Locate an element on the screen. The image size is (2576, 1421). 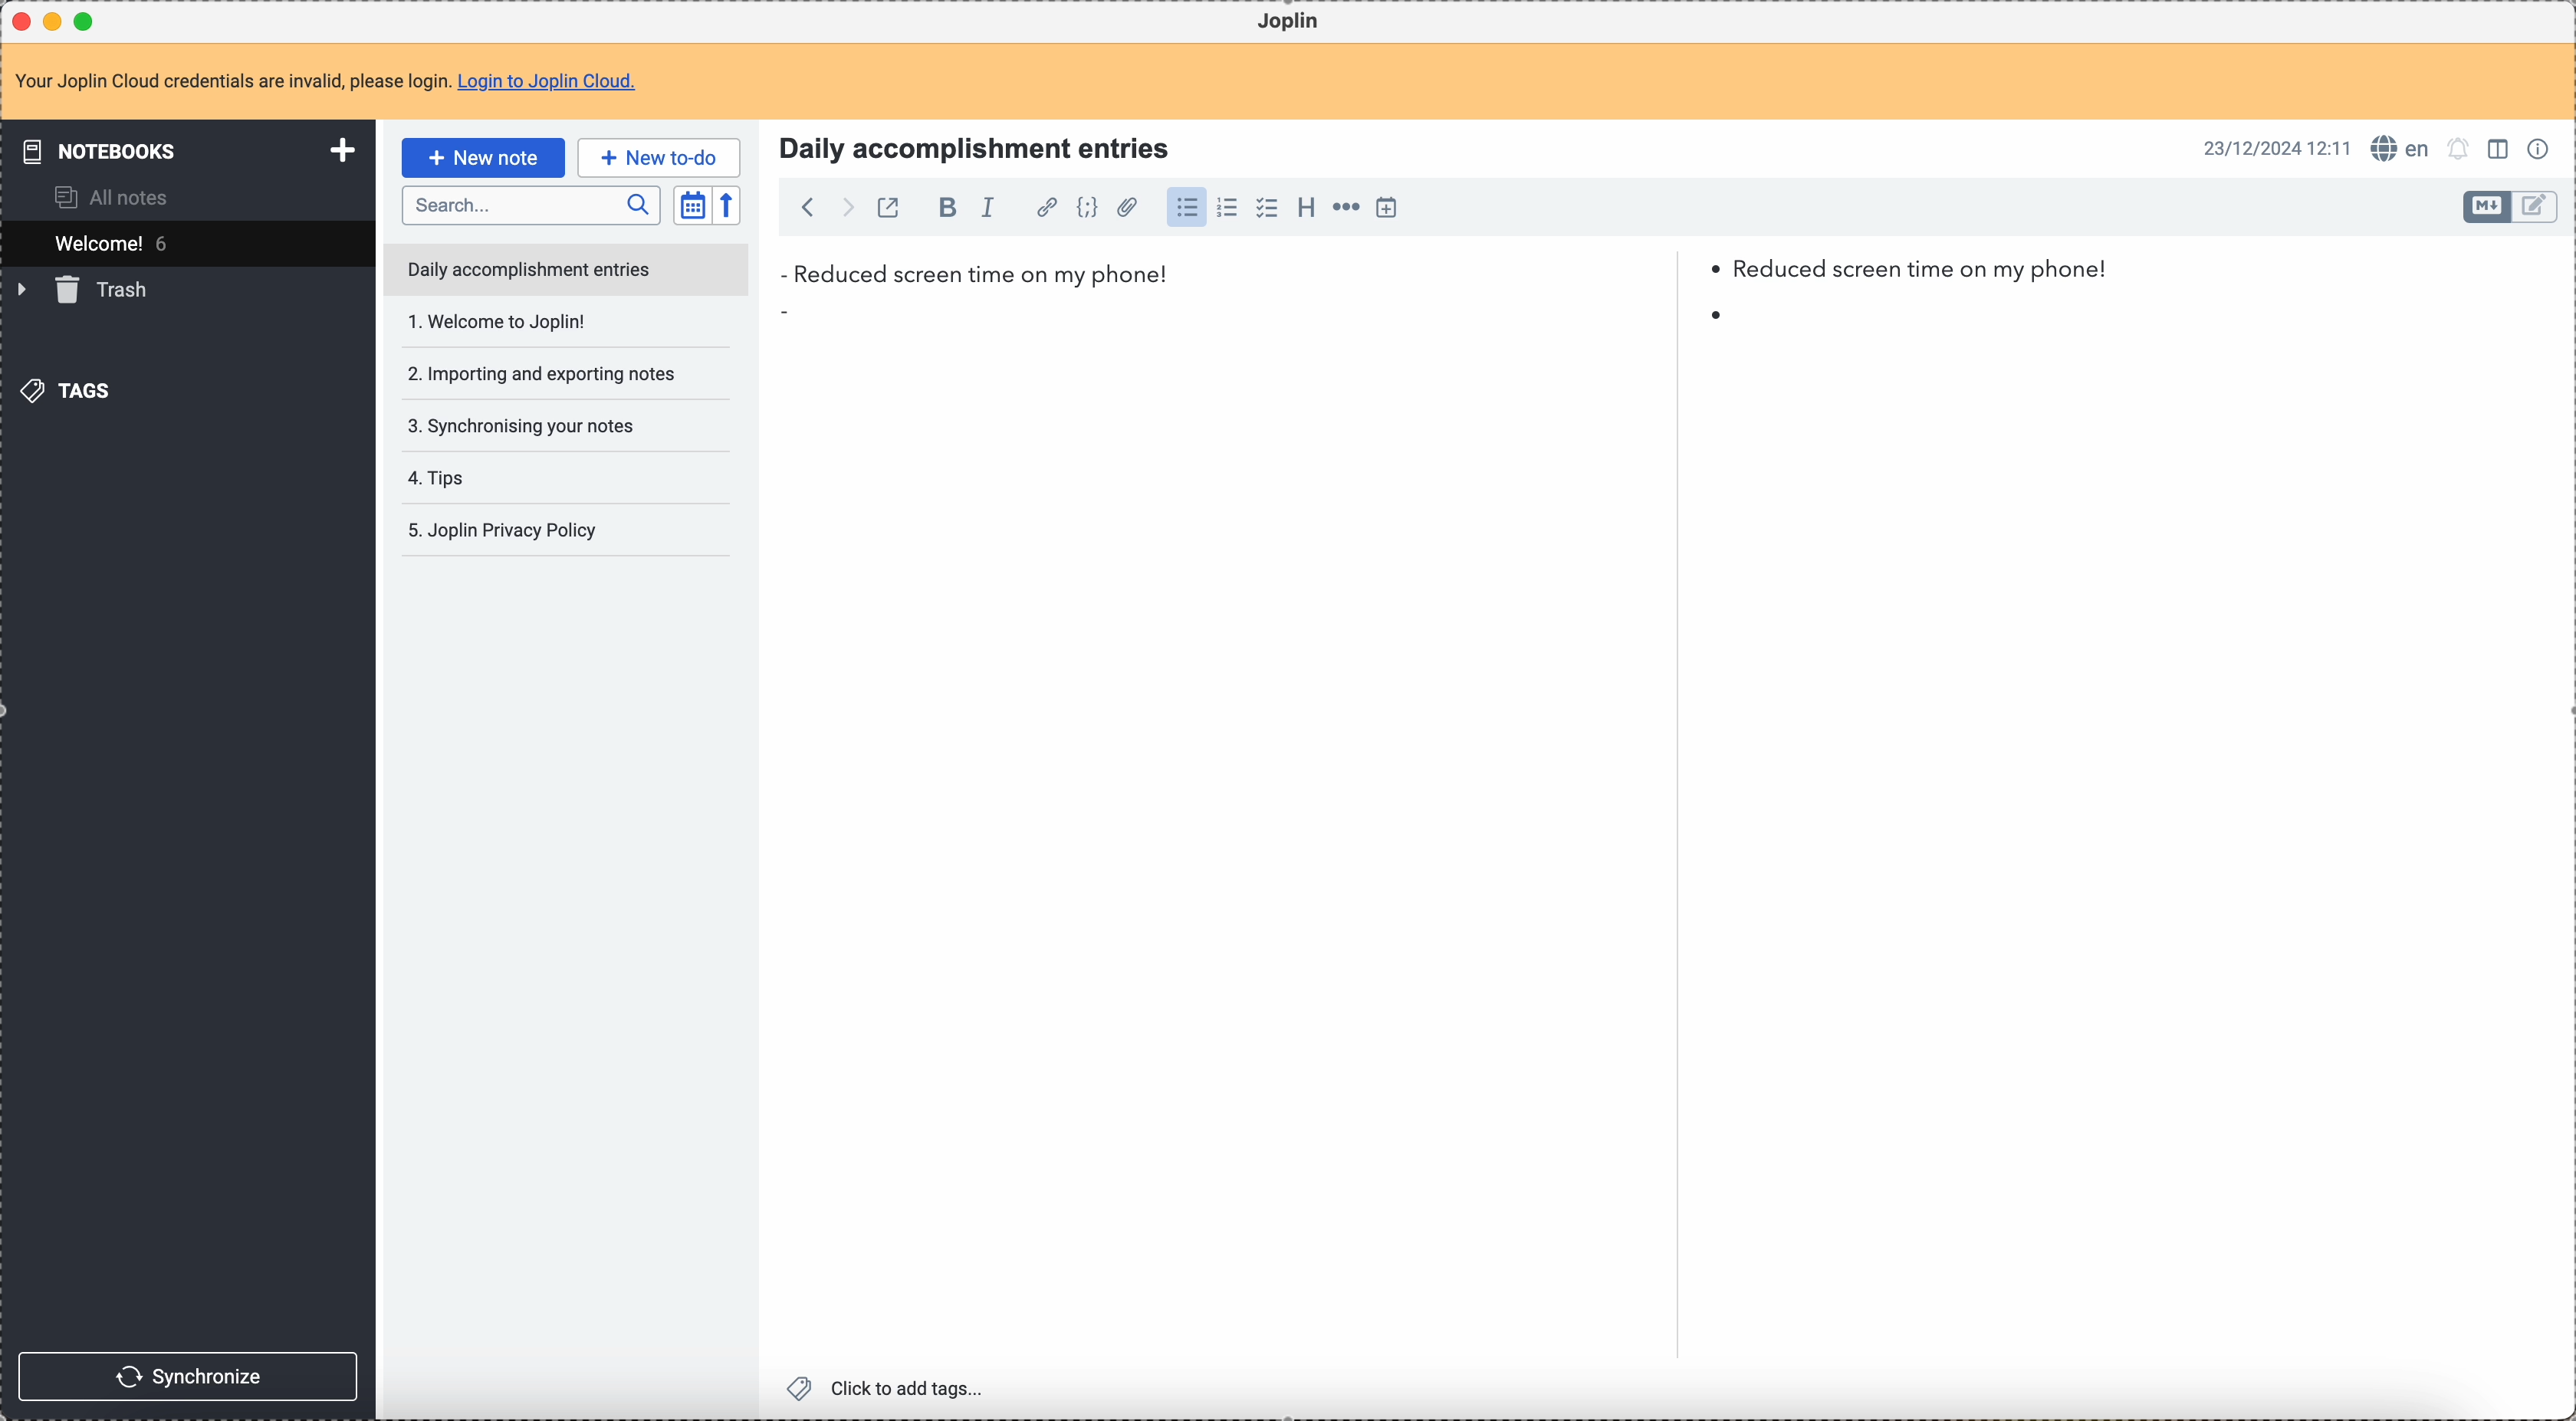
toggle edit layout is located at coordinates (2499, 147).